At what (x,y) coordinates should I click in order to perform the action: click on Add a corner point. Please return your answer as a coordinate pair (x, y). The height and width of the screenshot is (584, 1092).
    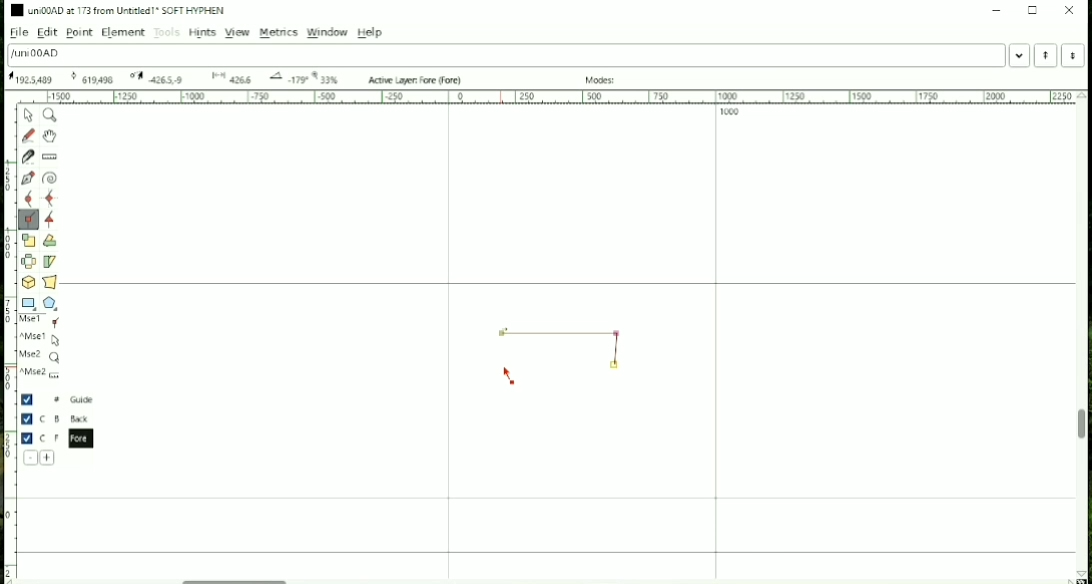
    Looking at the image, I should click on (28, 220).